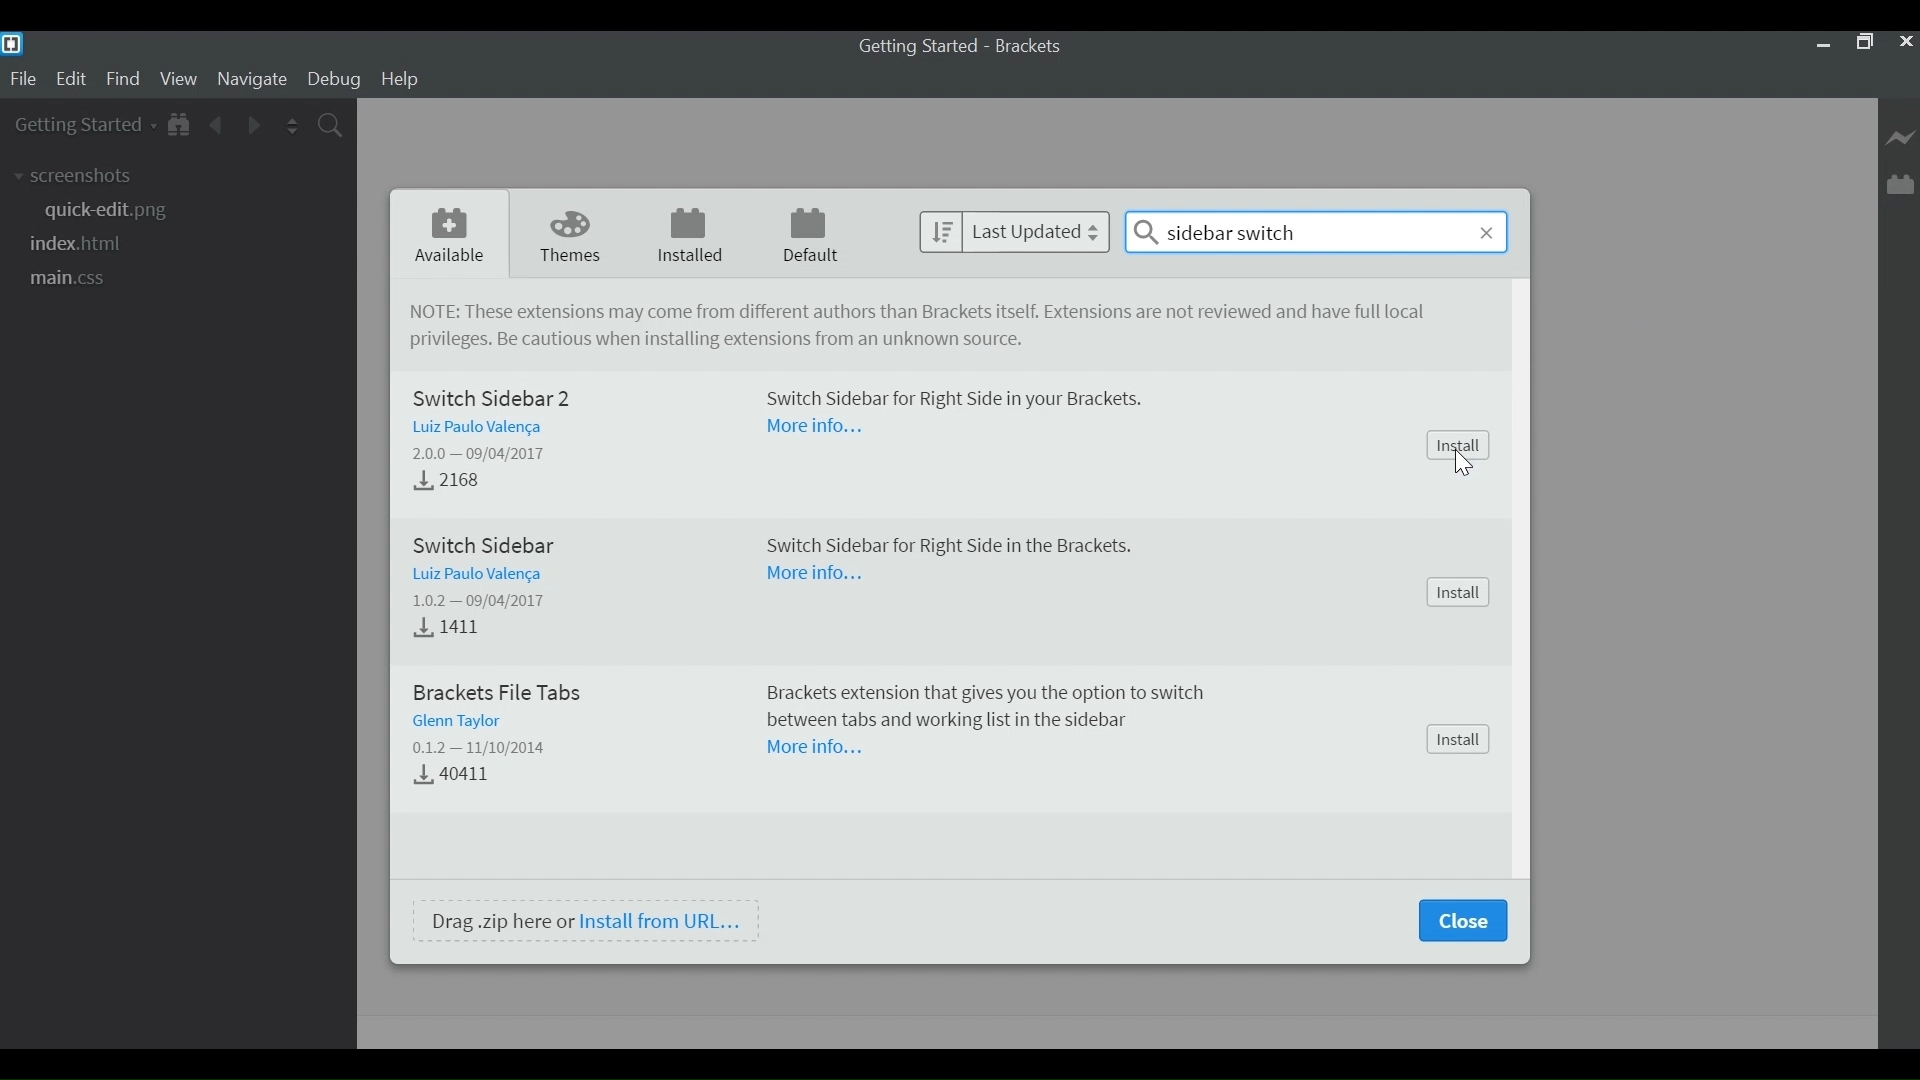 The image size is (1920, 1080). Describe the element at coordinates (482, 427) in the screenshot. I see `Luiz Paulo Valenca` at that location.